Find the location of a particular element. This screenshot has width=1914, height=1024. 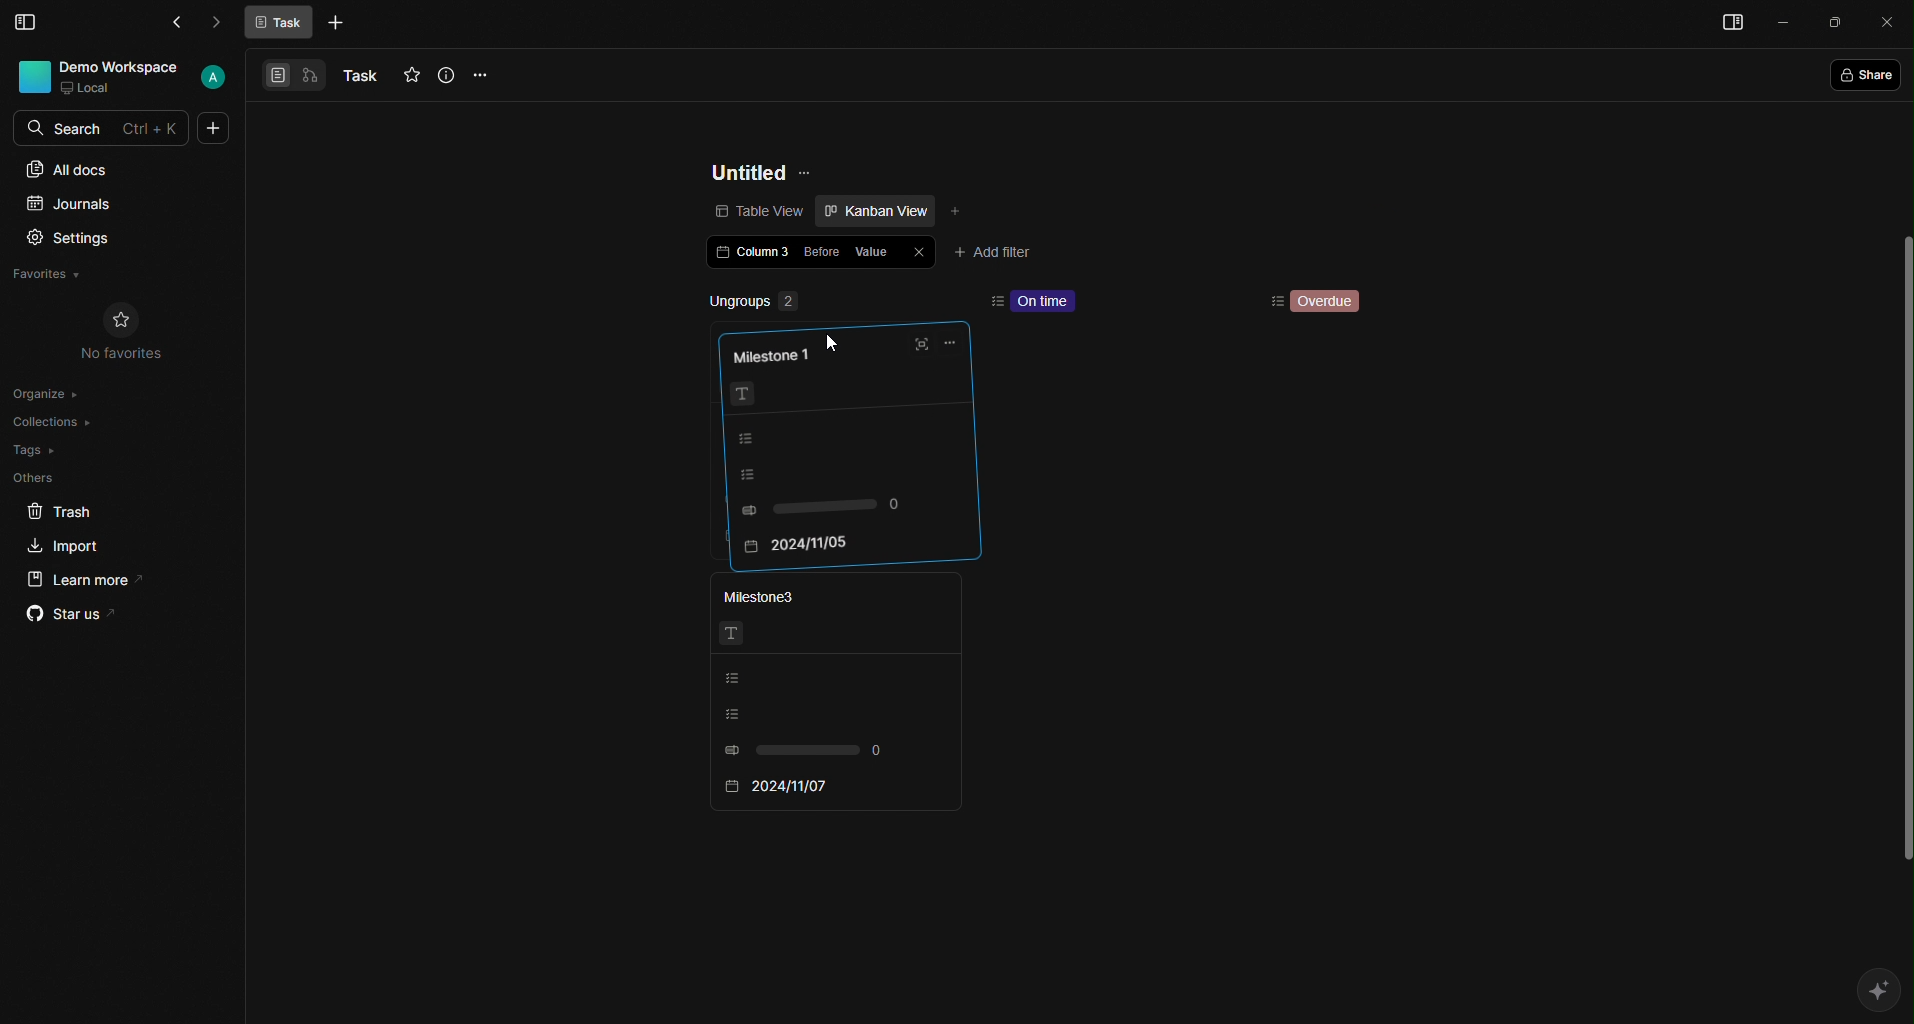

Others is located at coordinates (34, 480).